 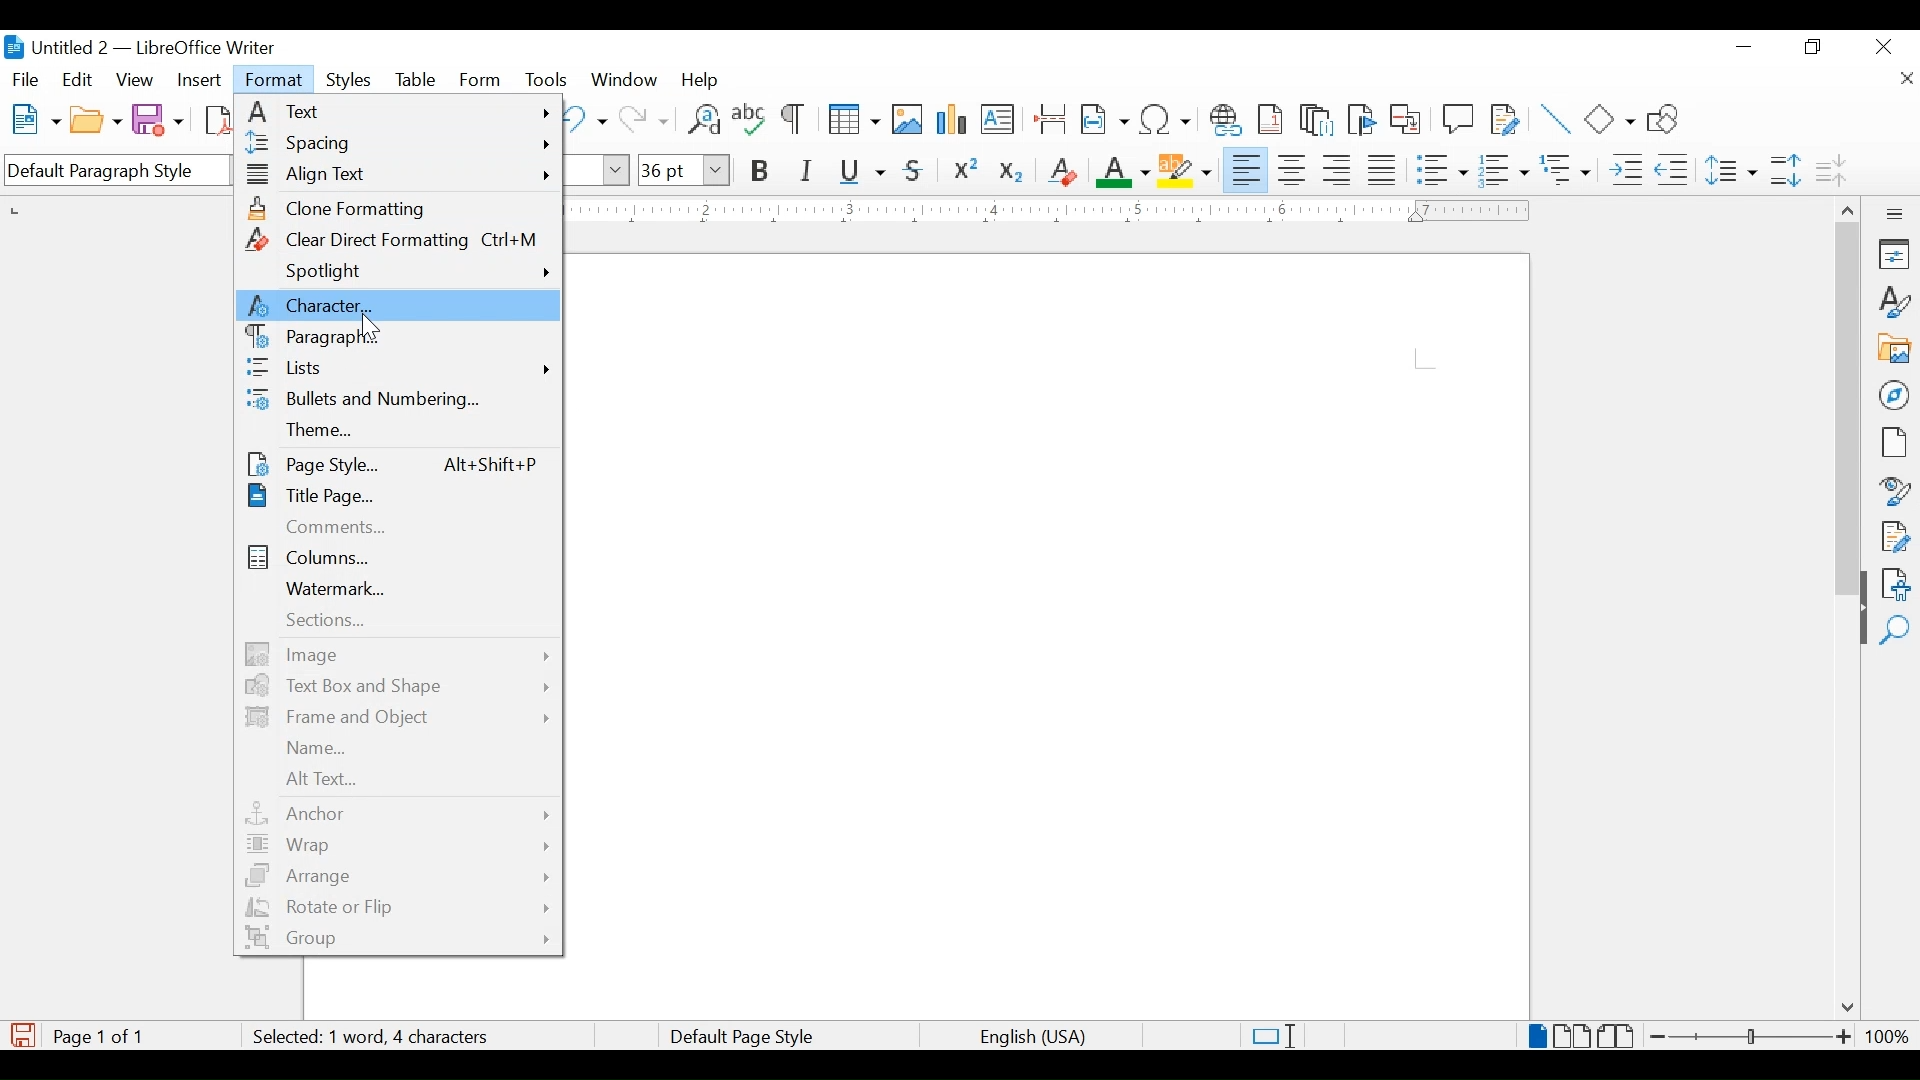 What do you see at coordinates (1855, 627) in the screenshot?
I see `drag handle` at bounding box center [1855, 627].